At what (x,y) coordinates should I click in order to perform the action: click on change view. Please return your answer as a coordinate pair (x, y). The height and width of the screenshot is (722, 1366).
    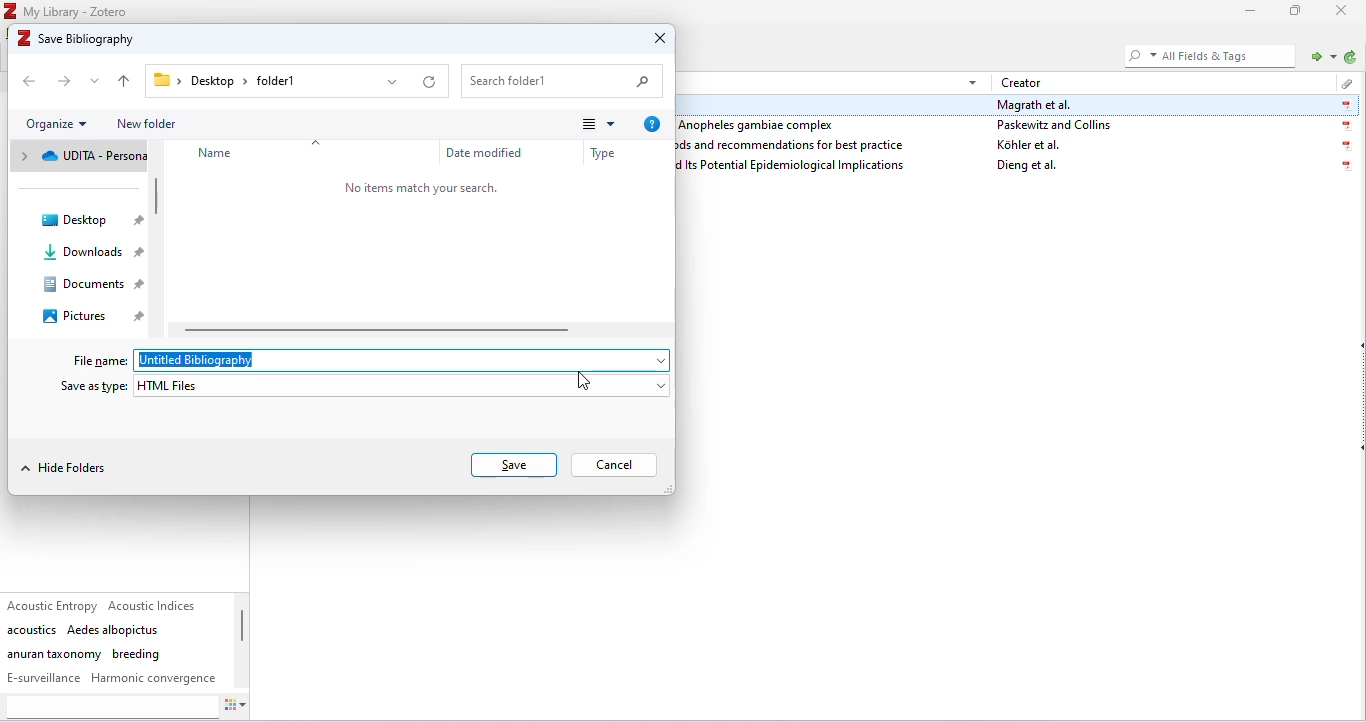
    Looking at the image, I should click on (596, 125).